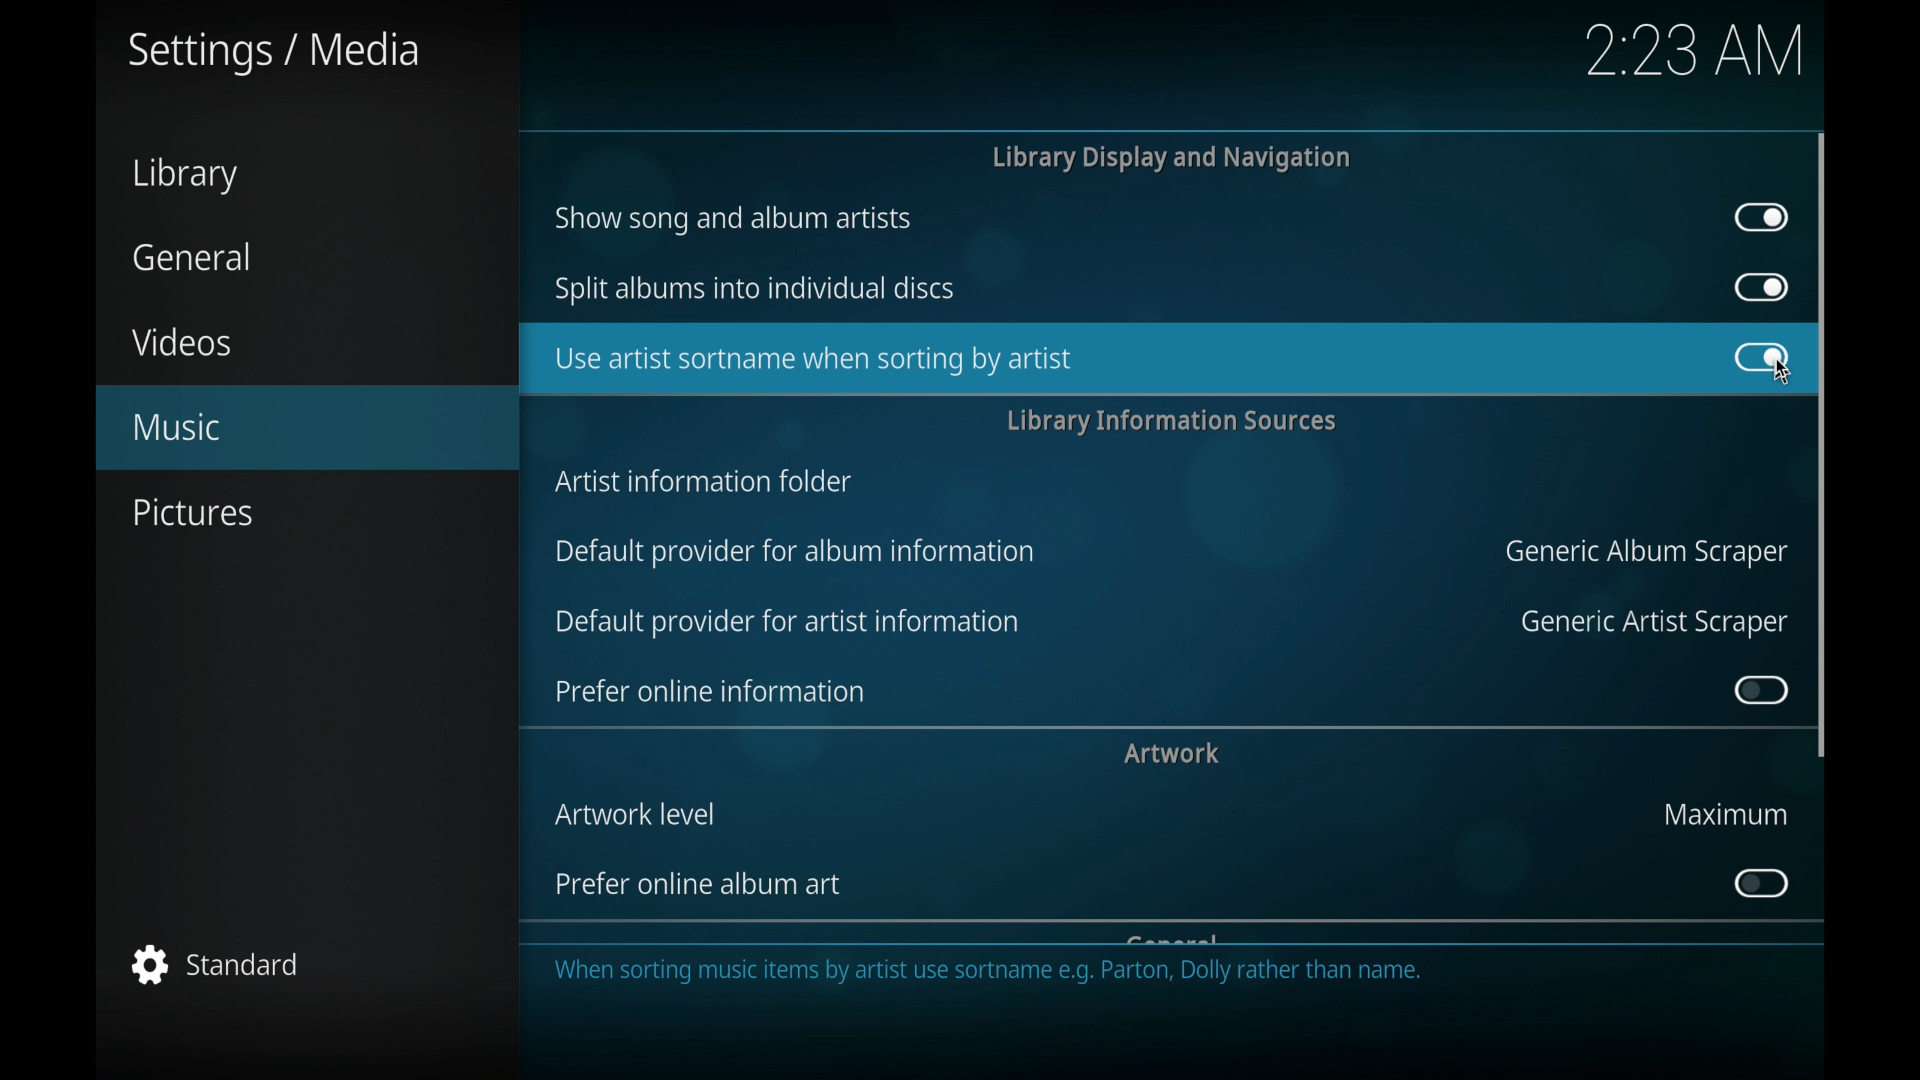 This screenshot has height=1080, width=1920. I want to click on prefer online information, so click(710, 691).